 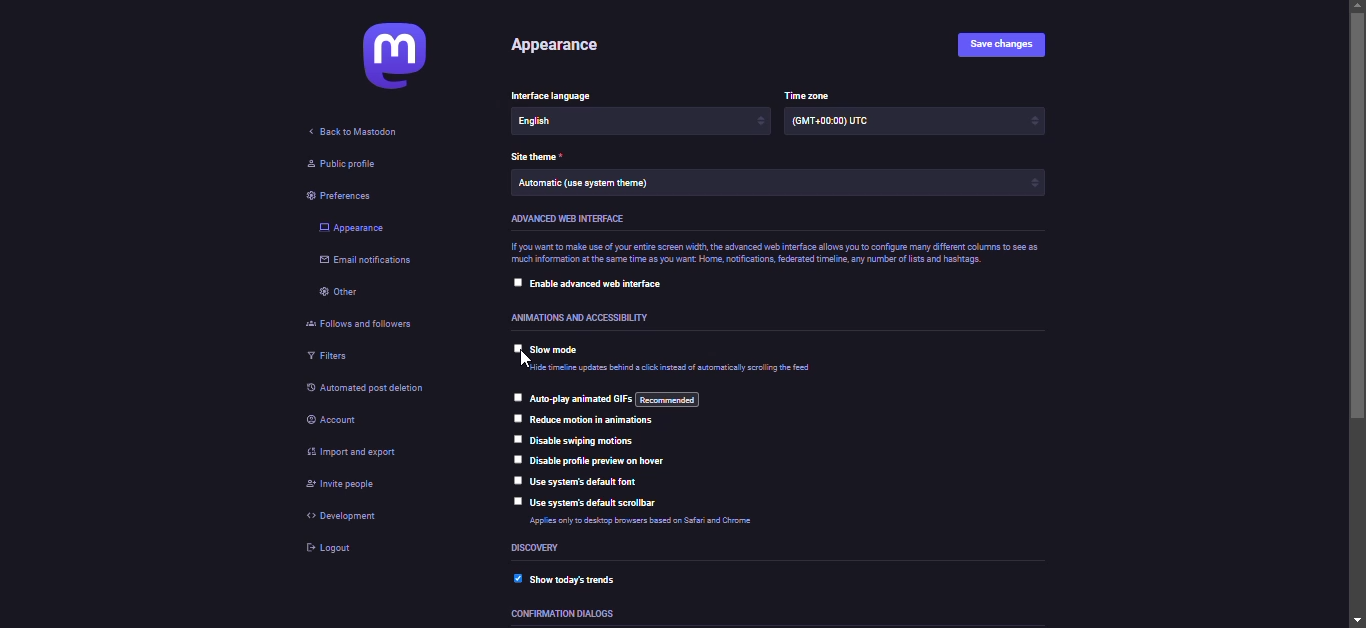 I want to click on interface language, so click(x=557, y=94).